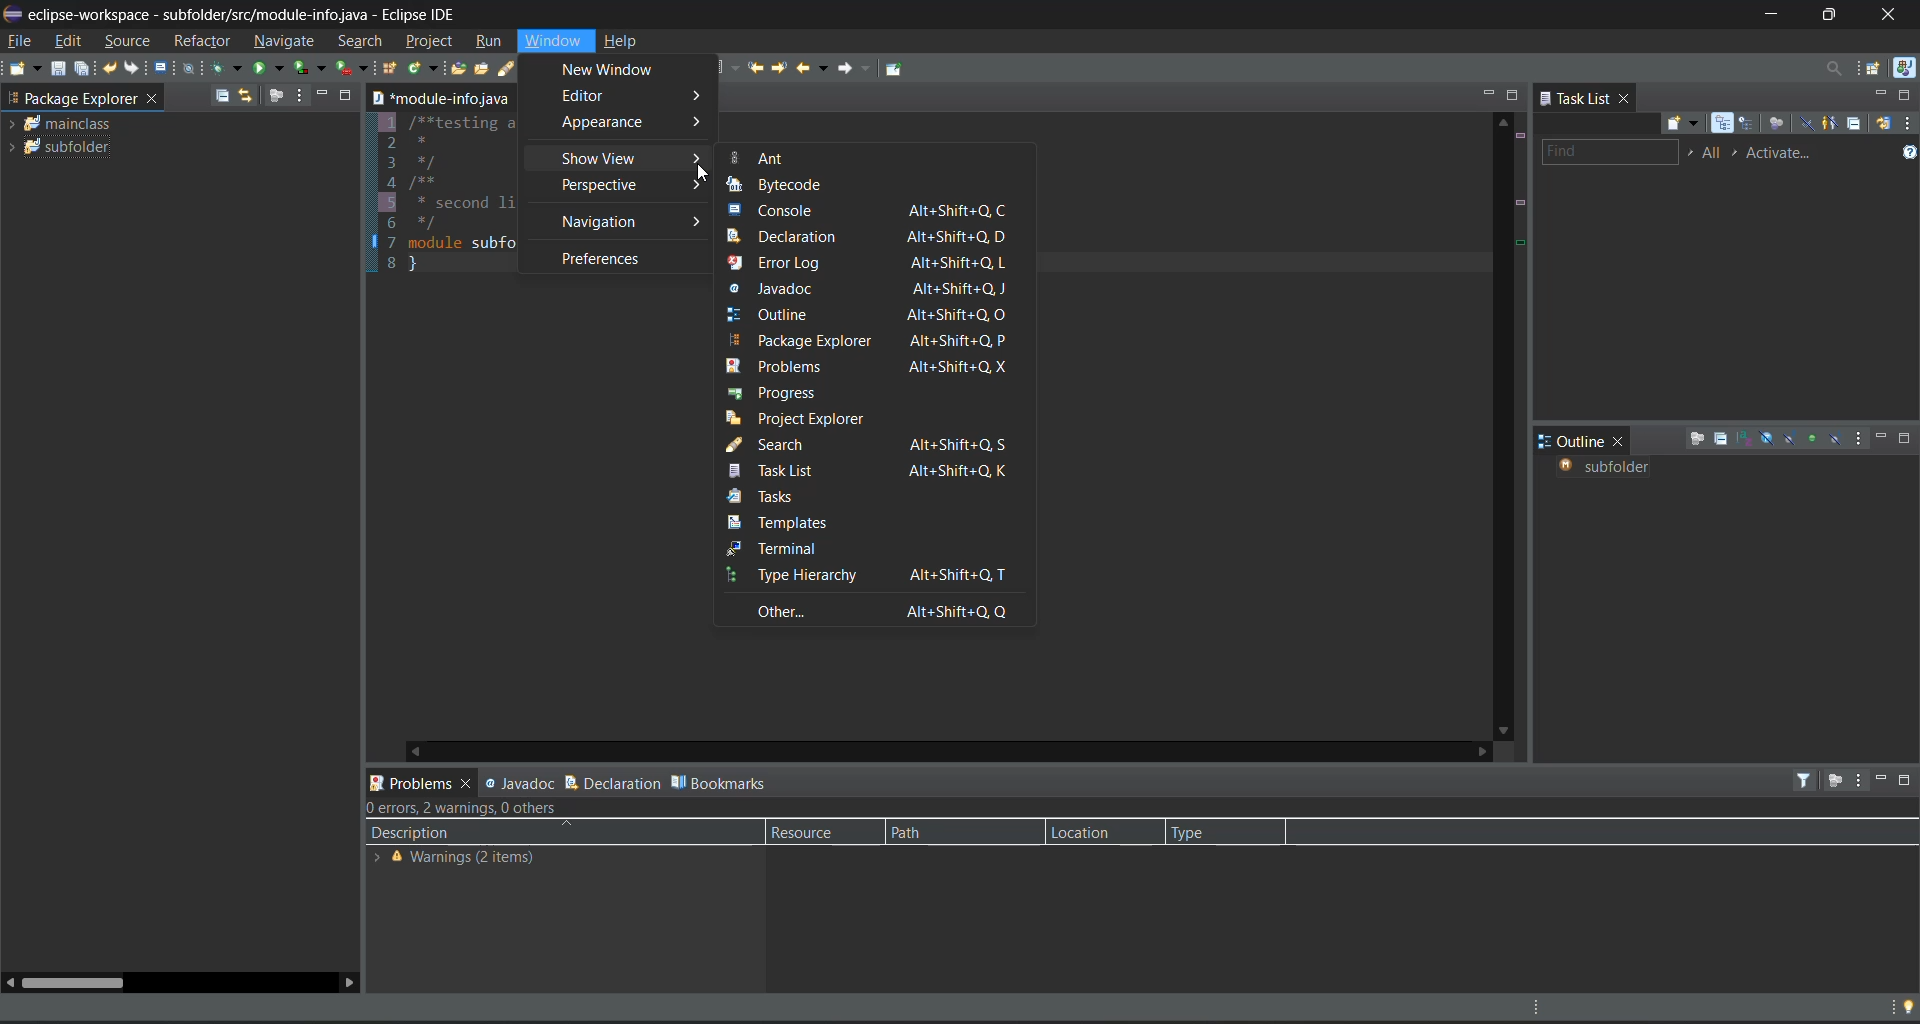 This screenshot has width=1920, height=1024. Describe the element at coordinates (441, 98) in the screenshot. I see `module info java` at that location.